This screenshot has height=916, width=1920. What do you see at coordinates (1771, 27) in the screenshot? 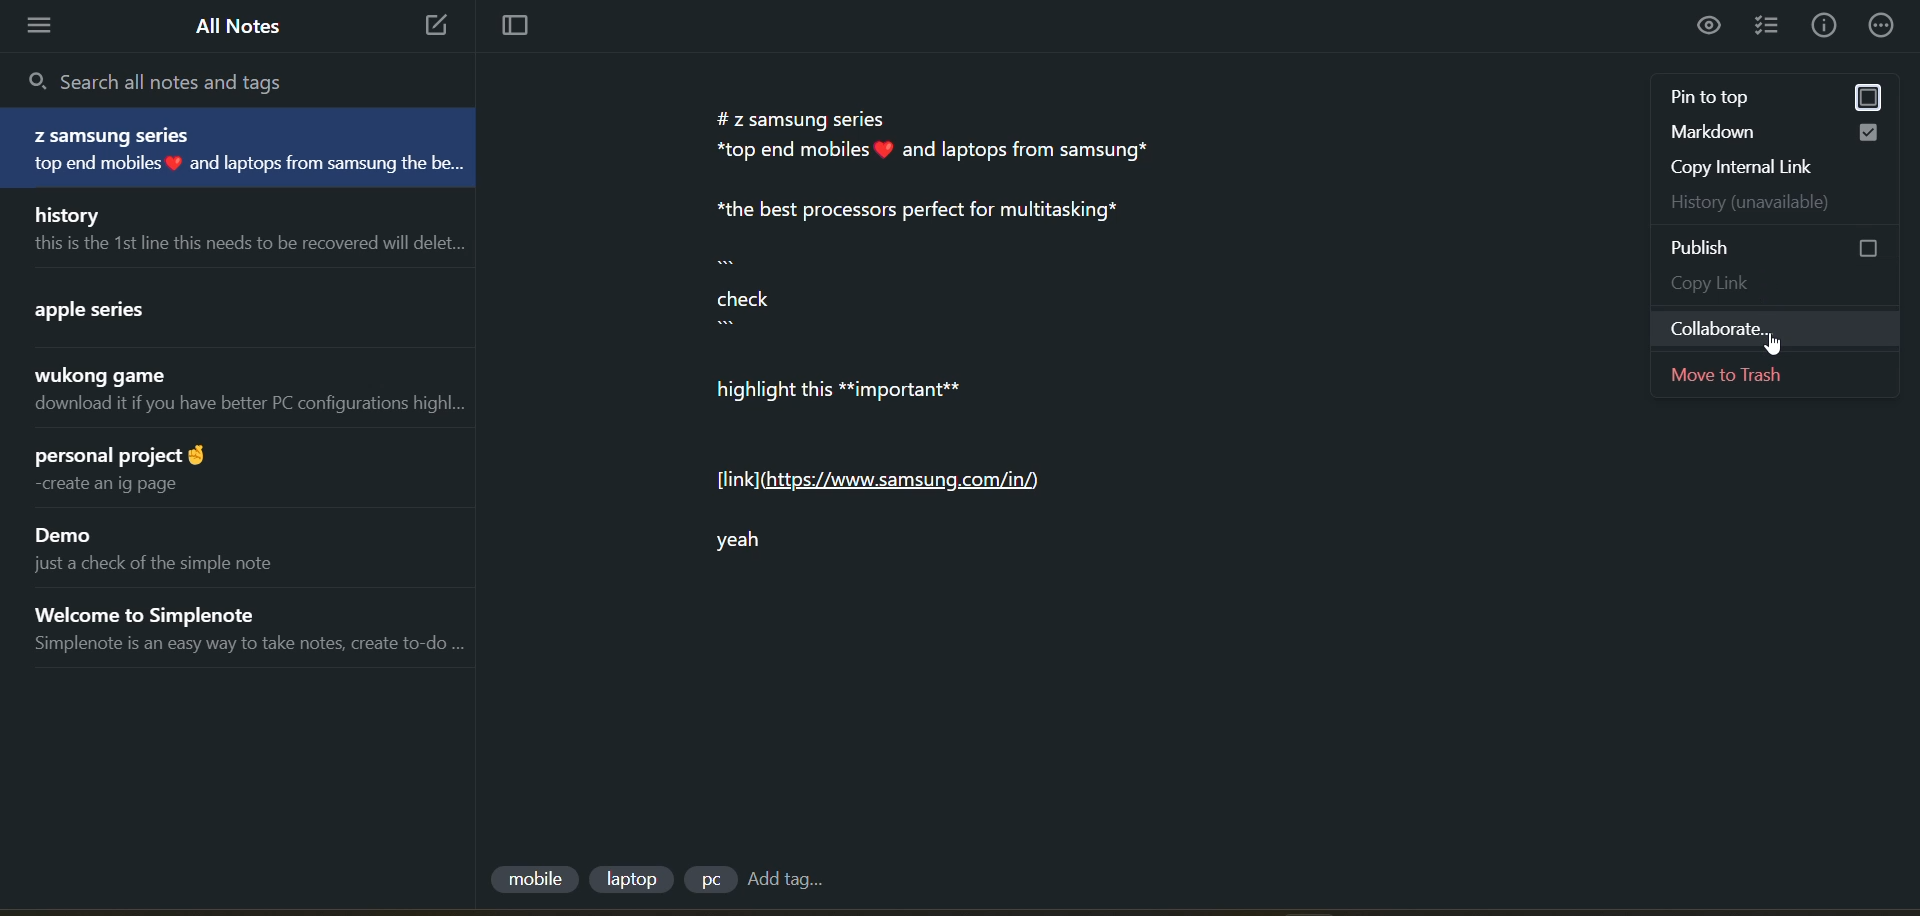
I see `insert checklist` at bounding box center [1771, 27].